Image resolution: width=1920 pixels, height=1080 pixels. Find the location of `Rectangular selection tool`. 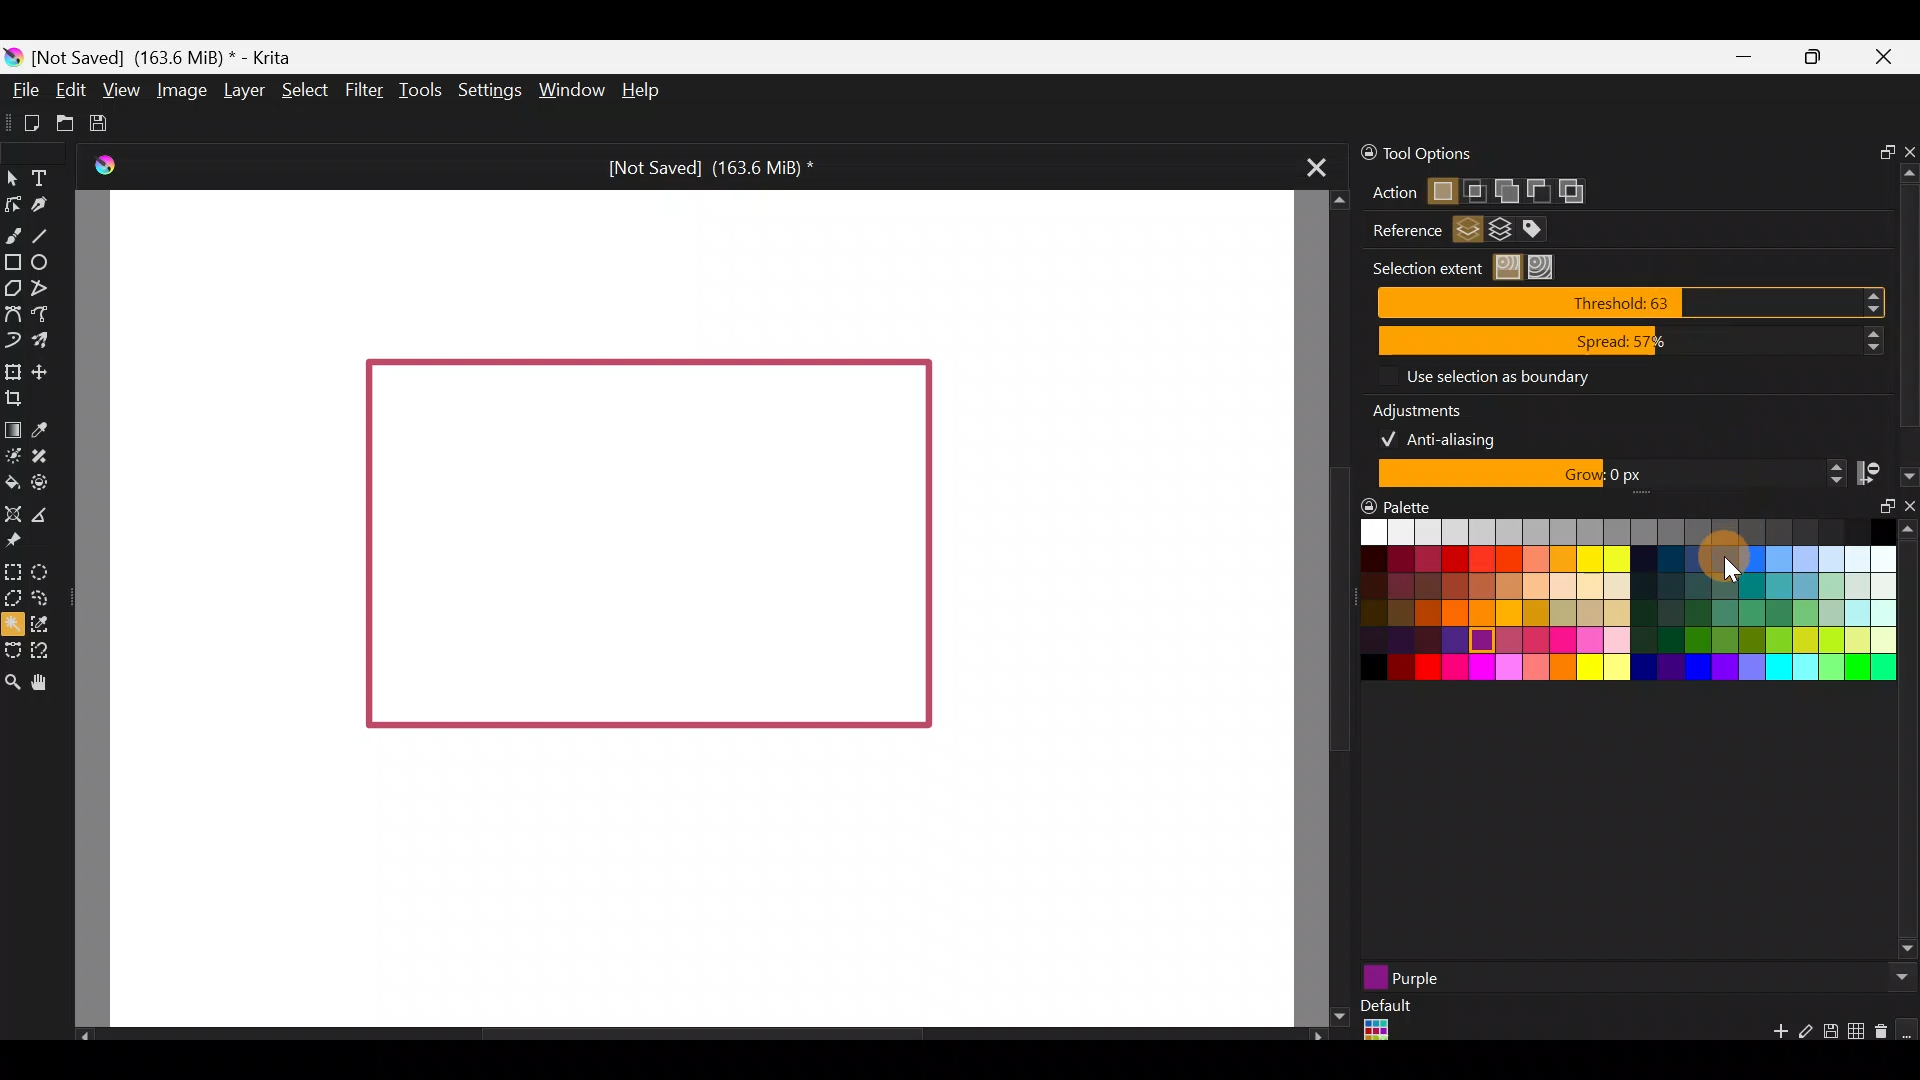

Rectangular selection tool is located at coordinates (17, 572).